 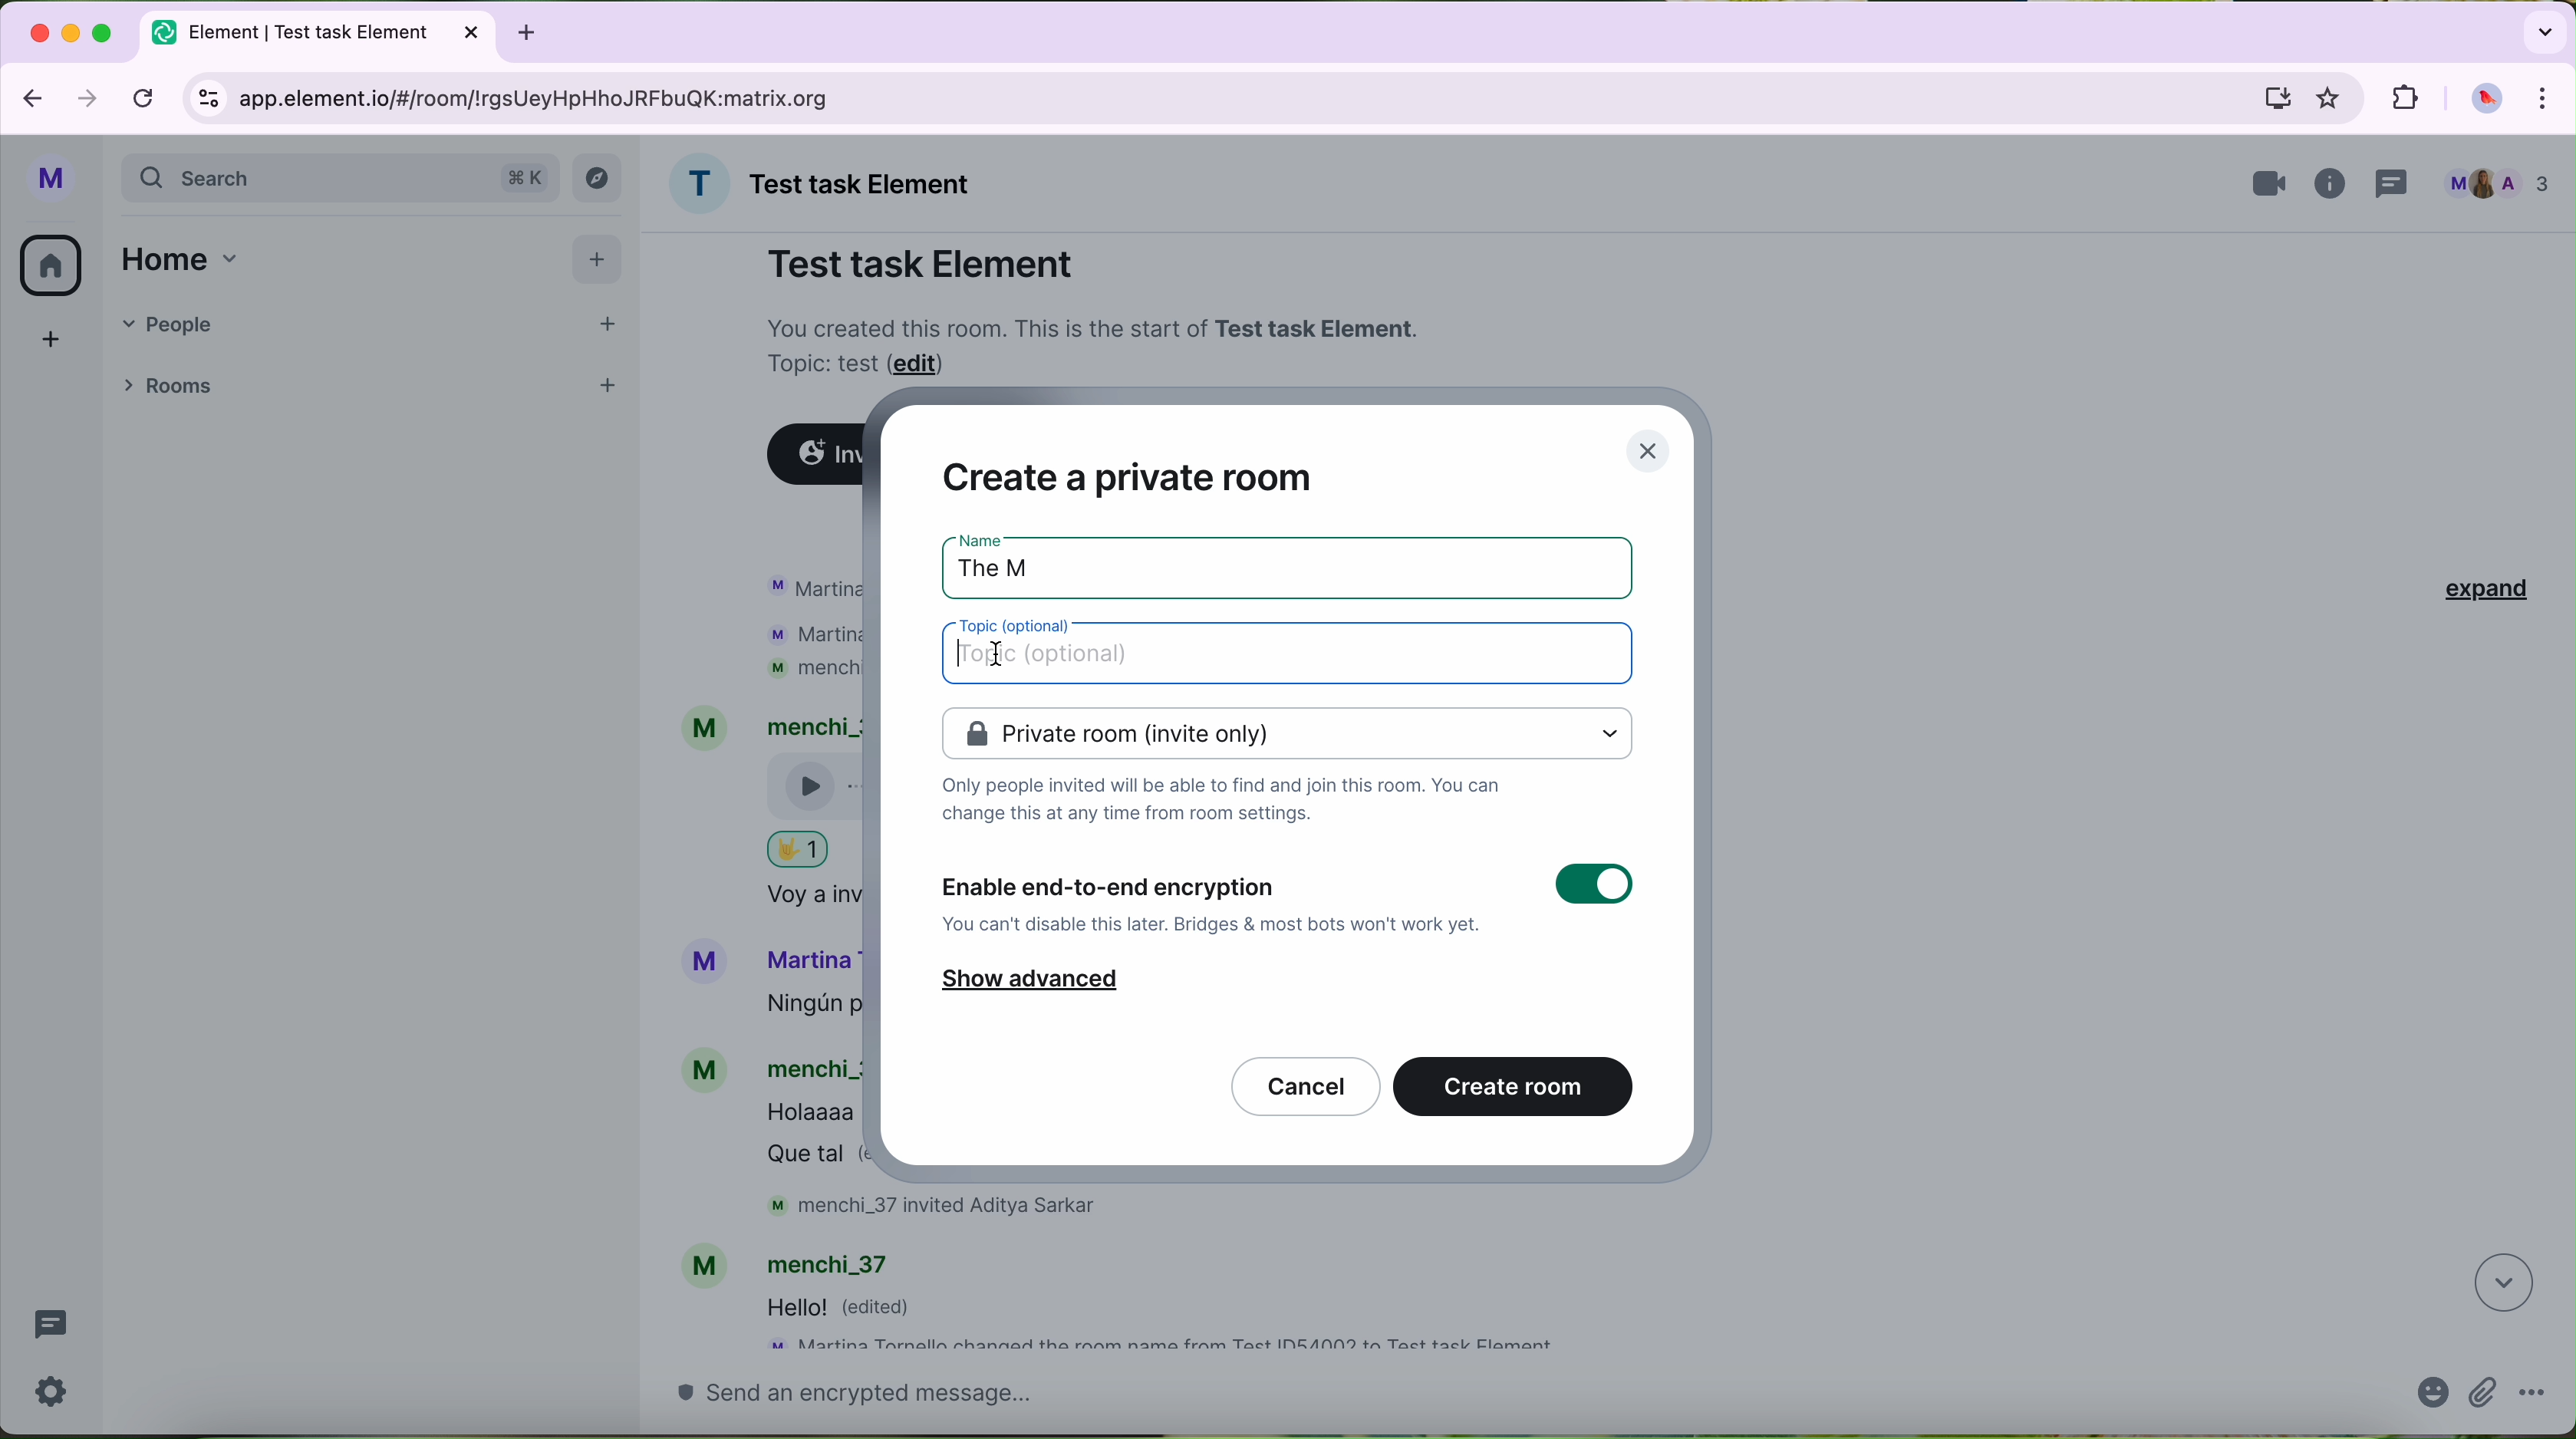 What do you see at coordinates (2500, 1284) in the screenshot?
I see `navigate down` at bounding box center [2500, 1284].